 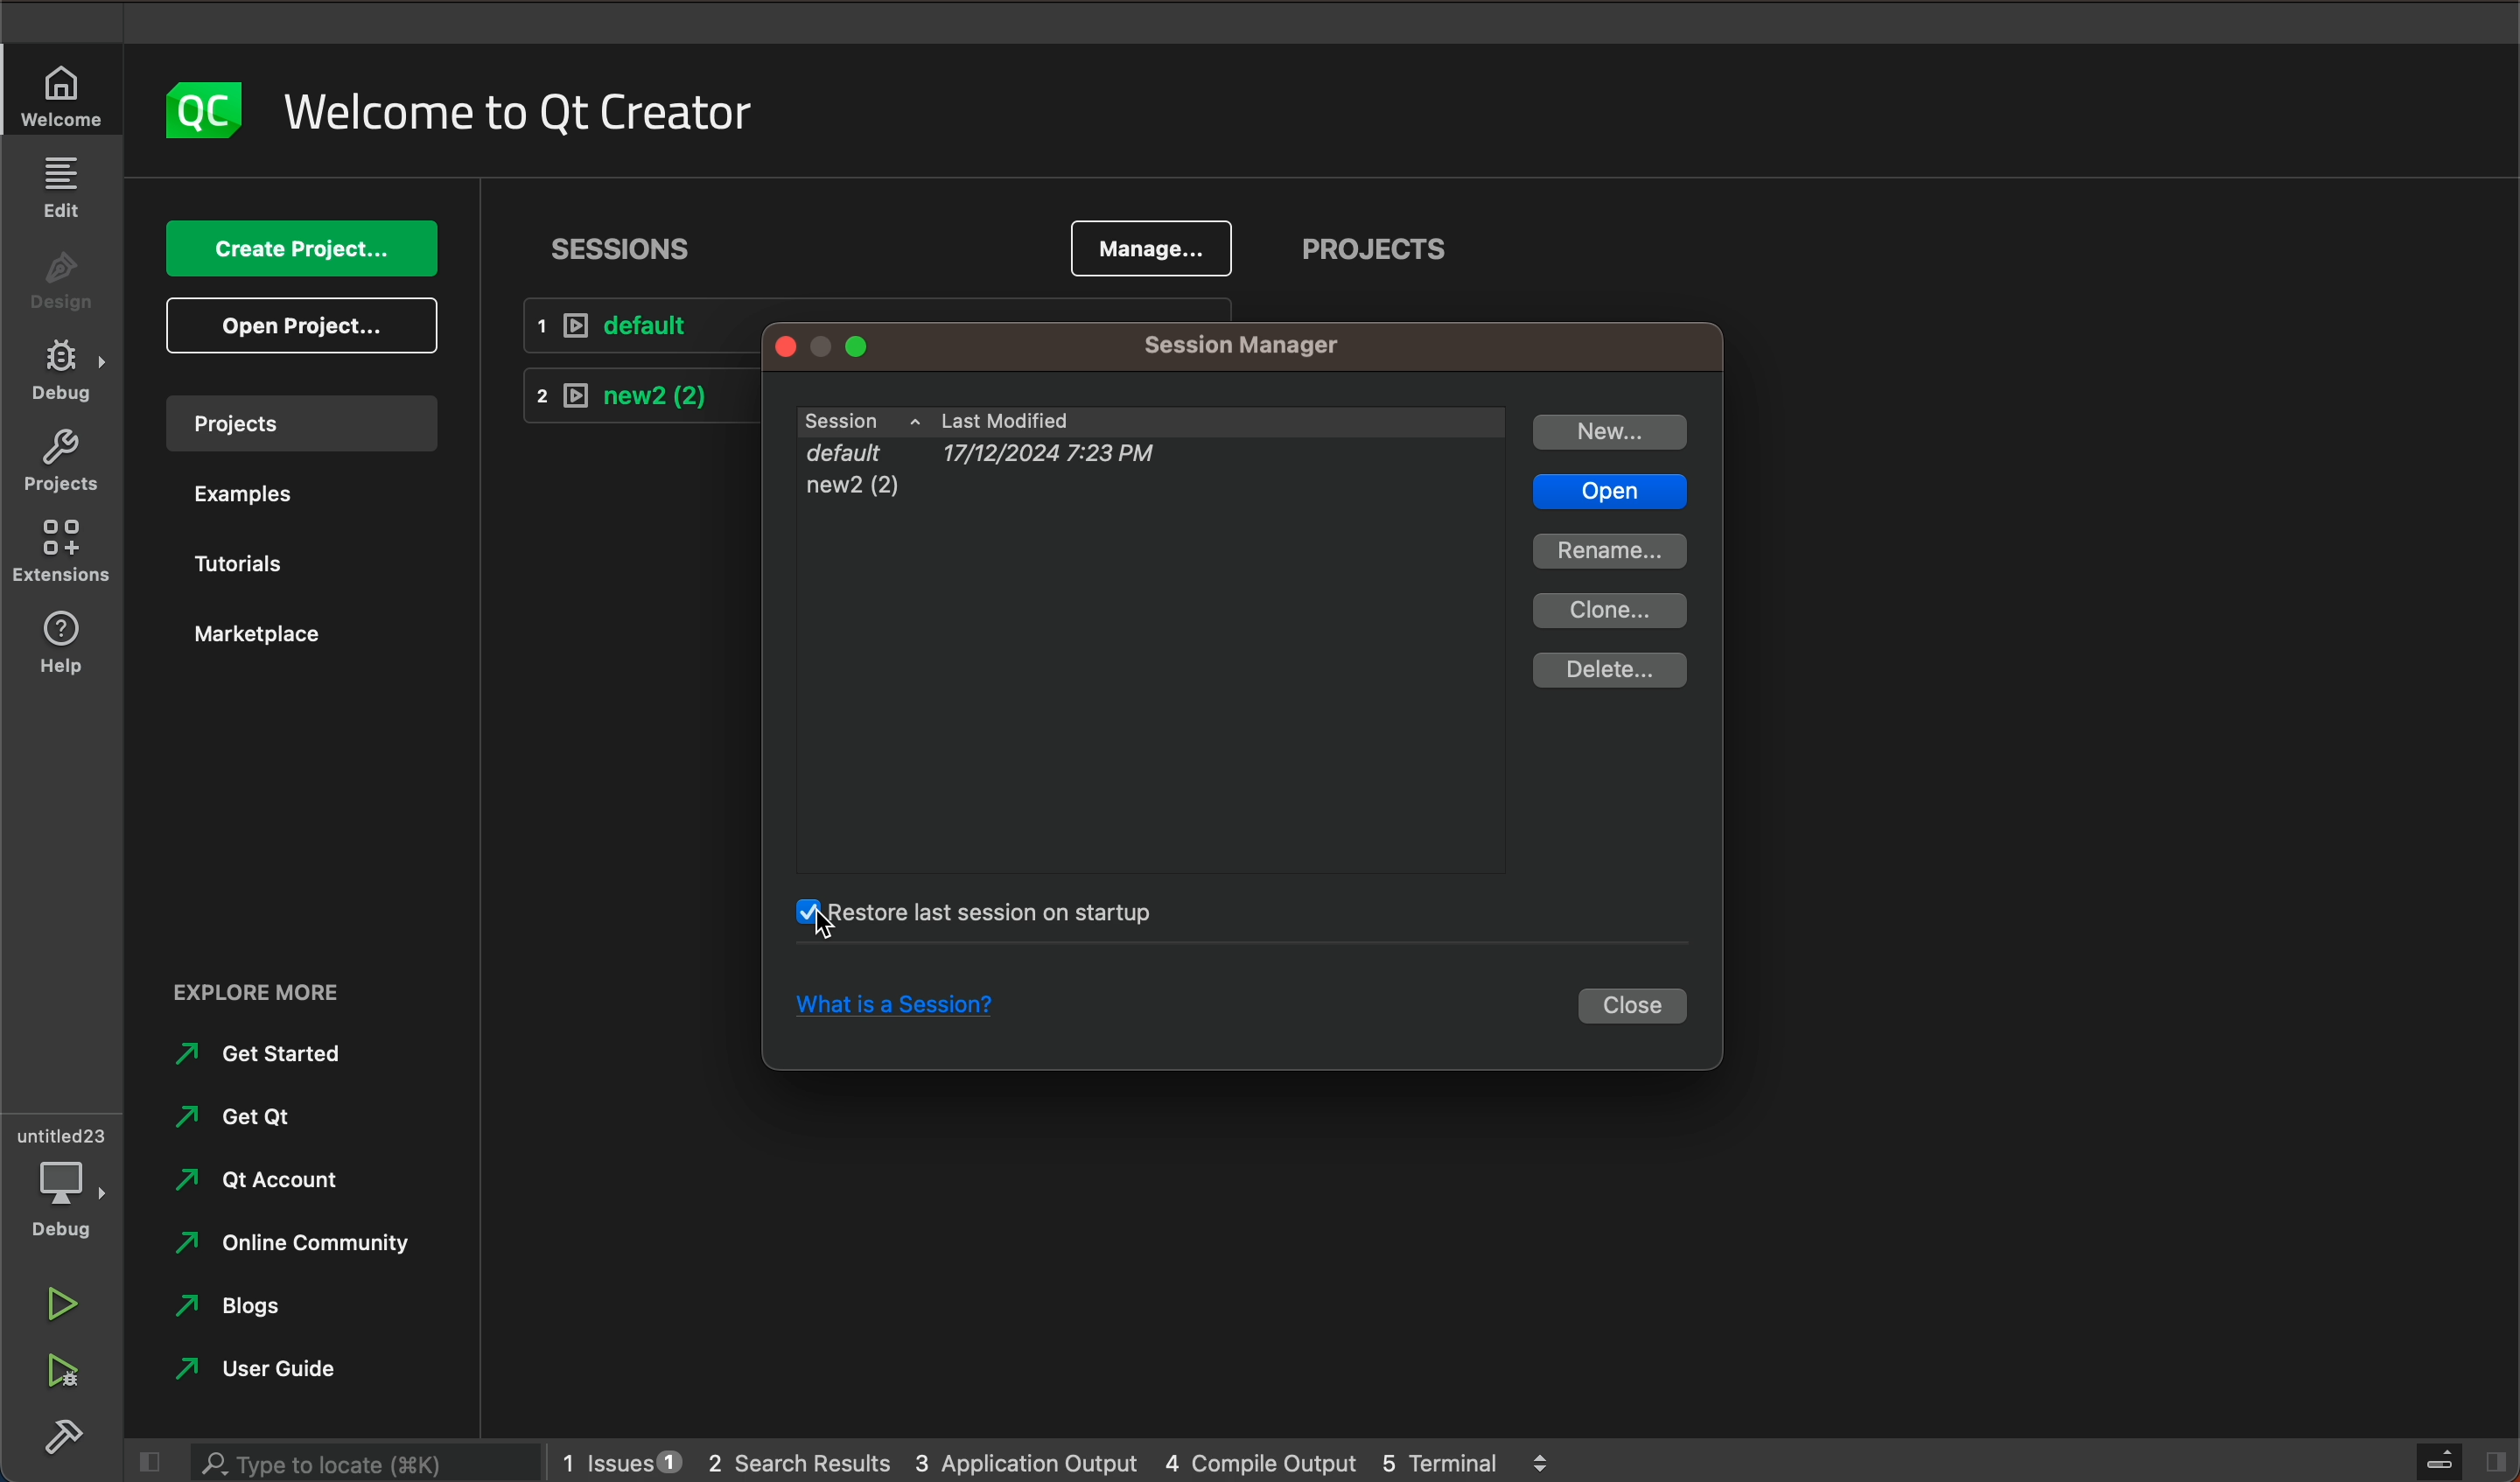 I want to click on close slide bar, so click(x=2452, y=1460).